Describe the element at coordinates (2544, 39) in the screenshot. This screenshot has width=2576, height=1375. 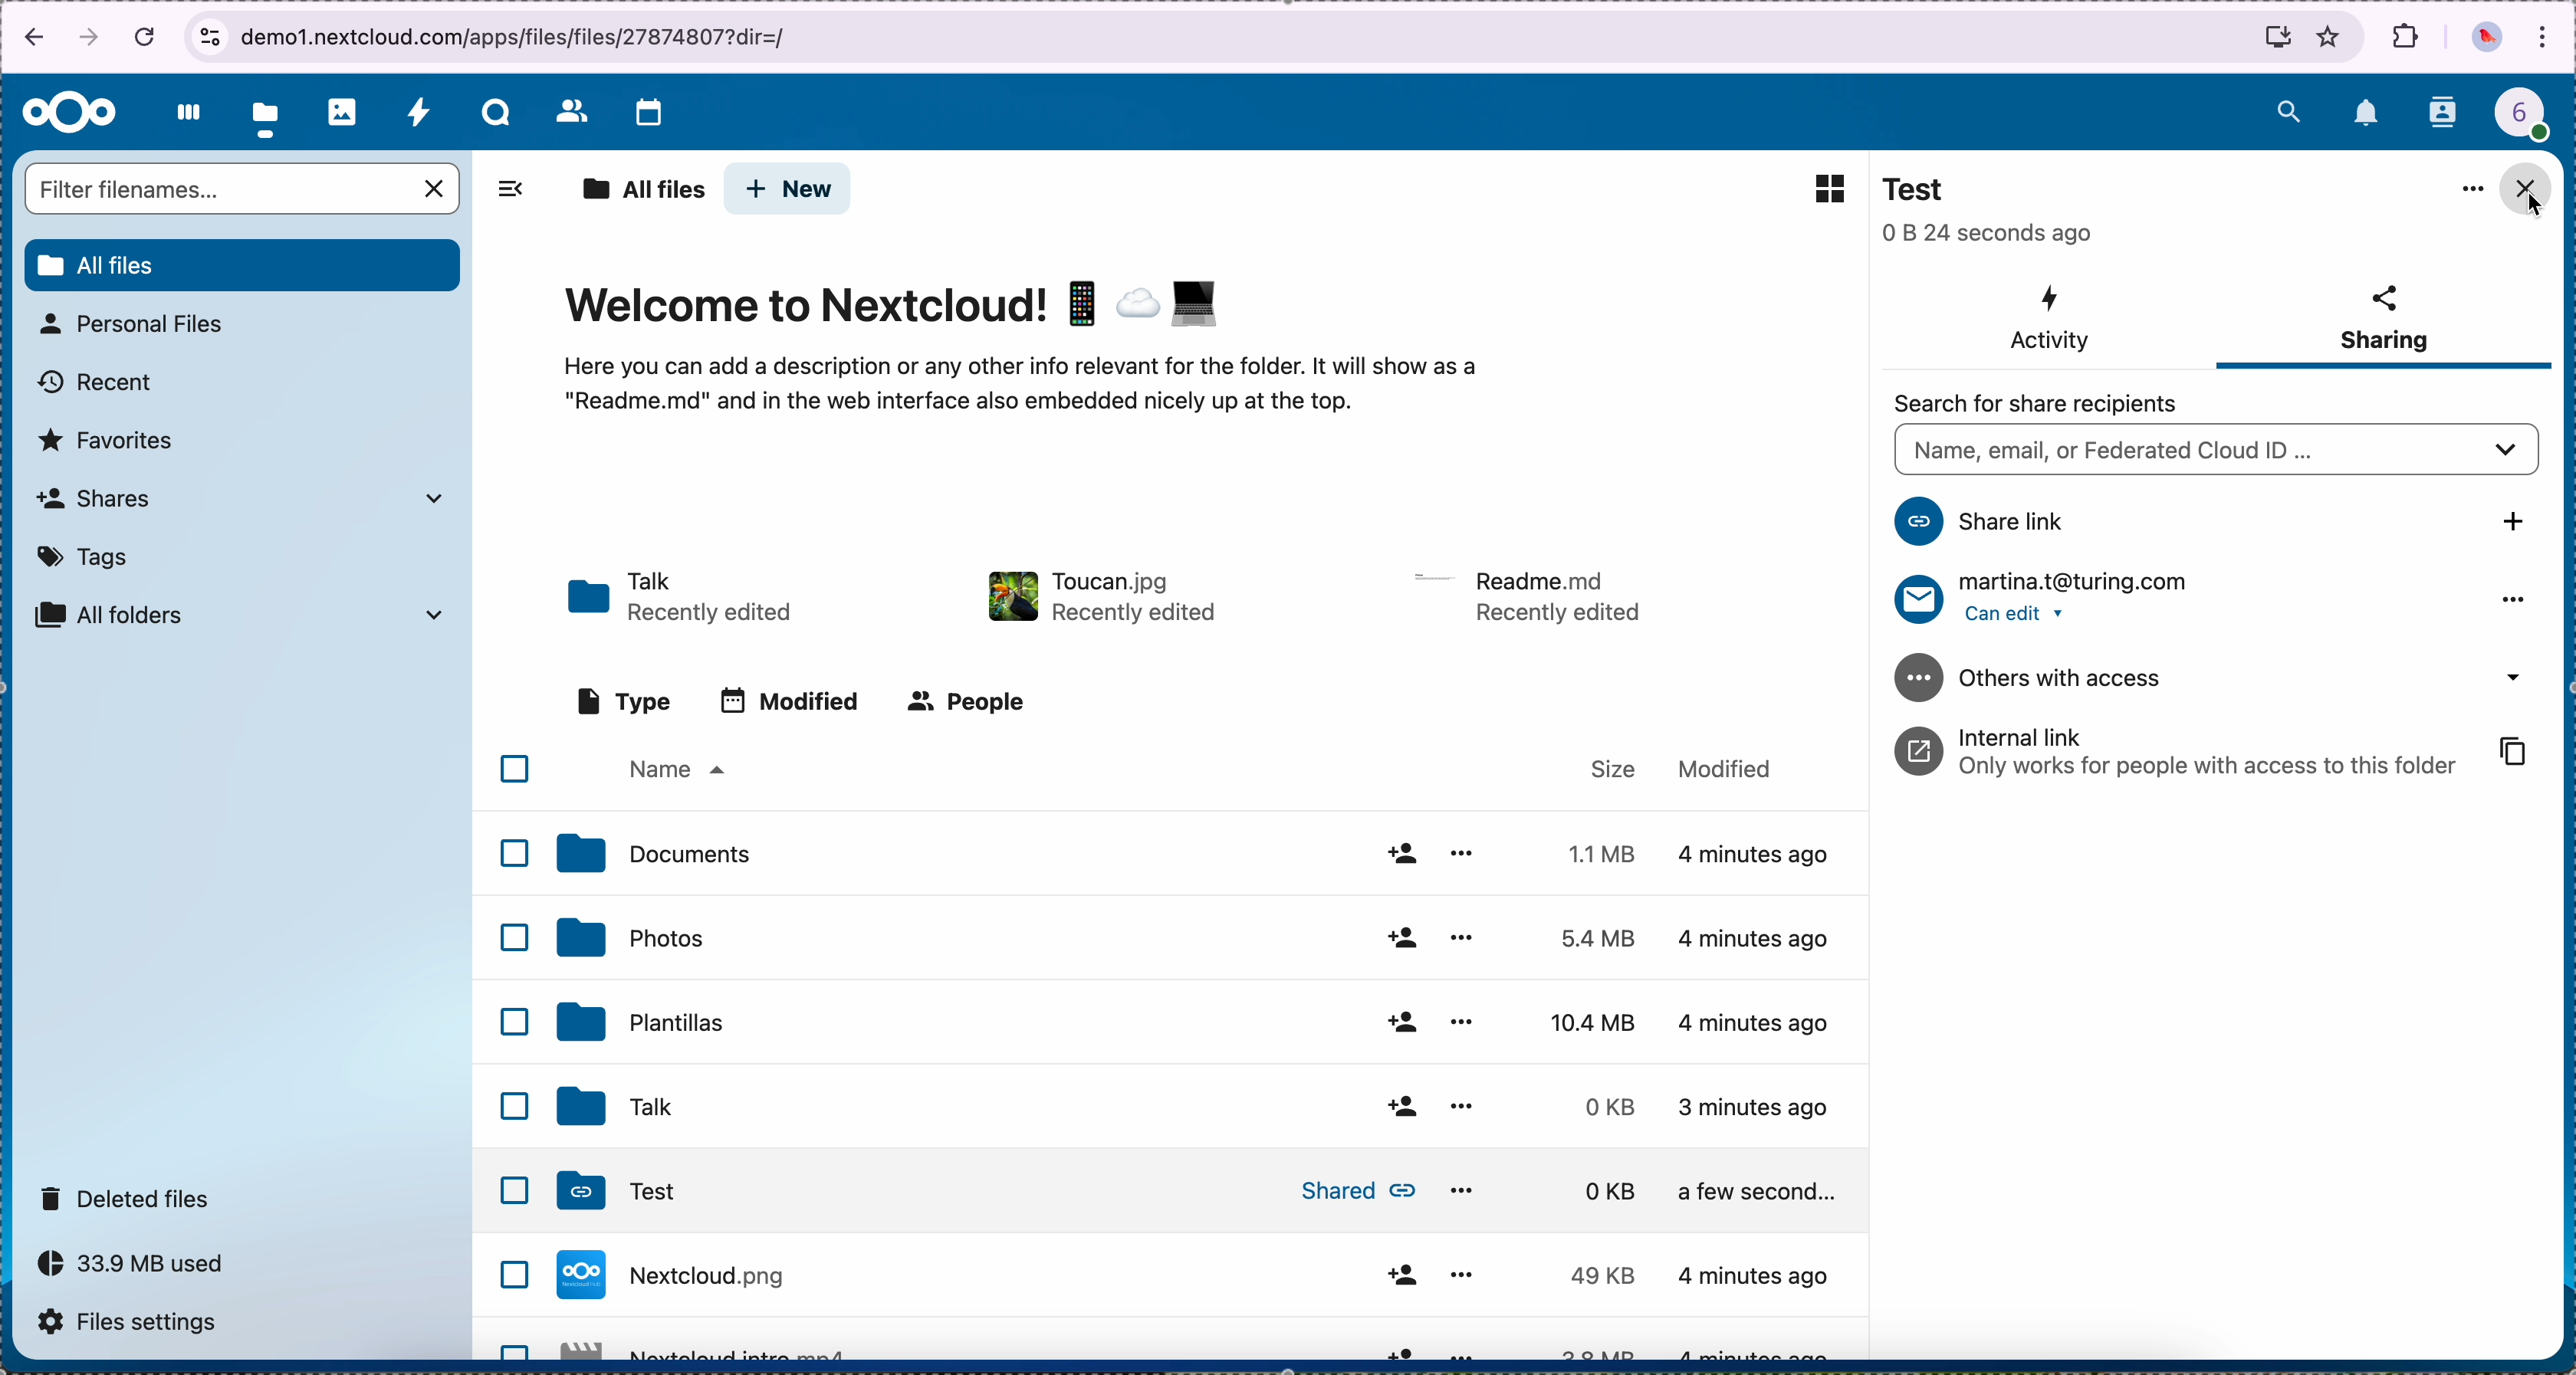
I see `customize and control Google Chrome` at that location.